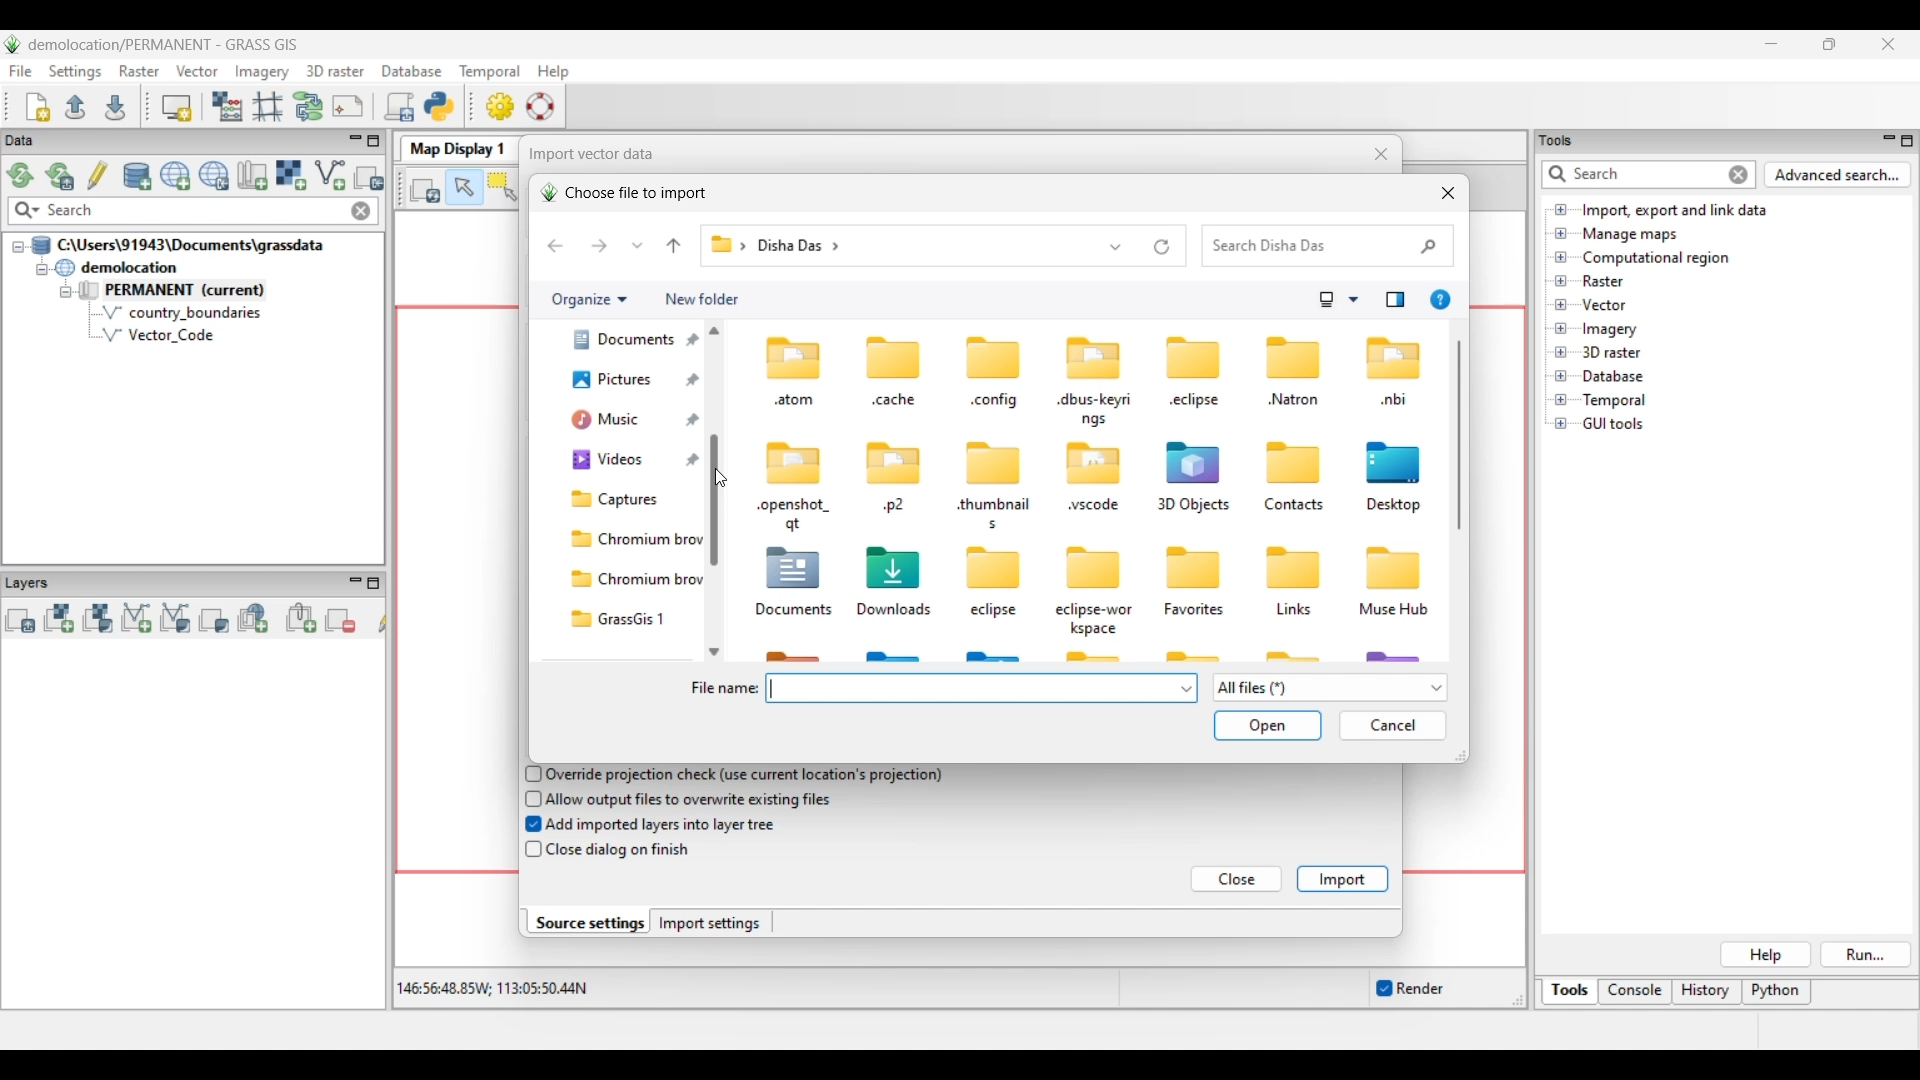  What do you see at coordinates (1094, 464) in the screenshot?
I see `icon` at bounding box center [1094, 464].